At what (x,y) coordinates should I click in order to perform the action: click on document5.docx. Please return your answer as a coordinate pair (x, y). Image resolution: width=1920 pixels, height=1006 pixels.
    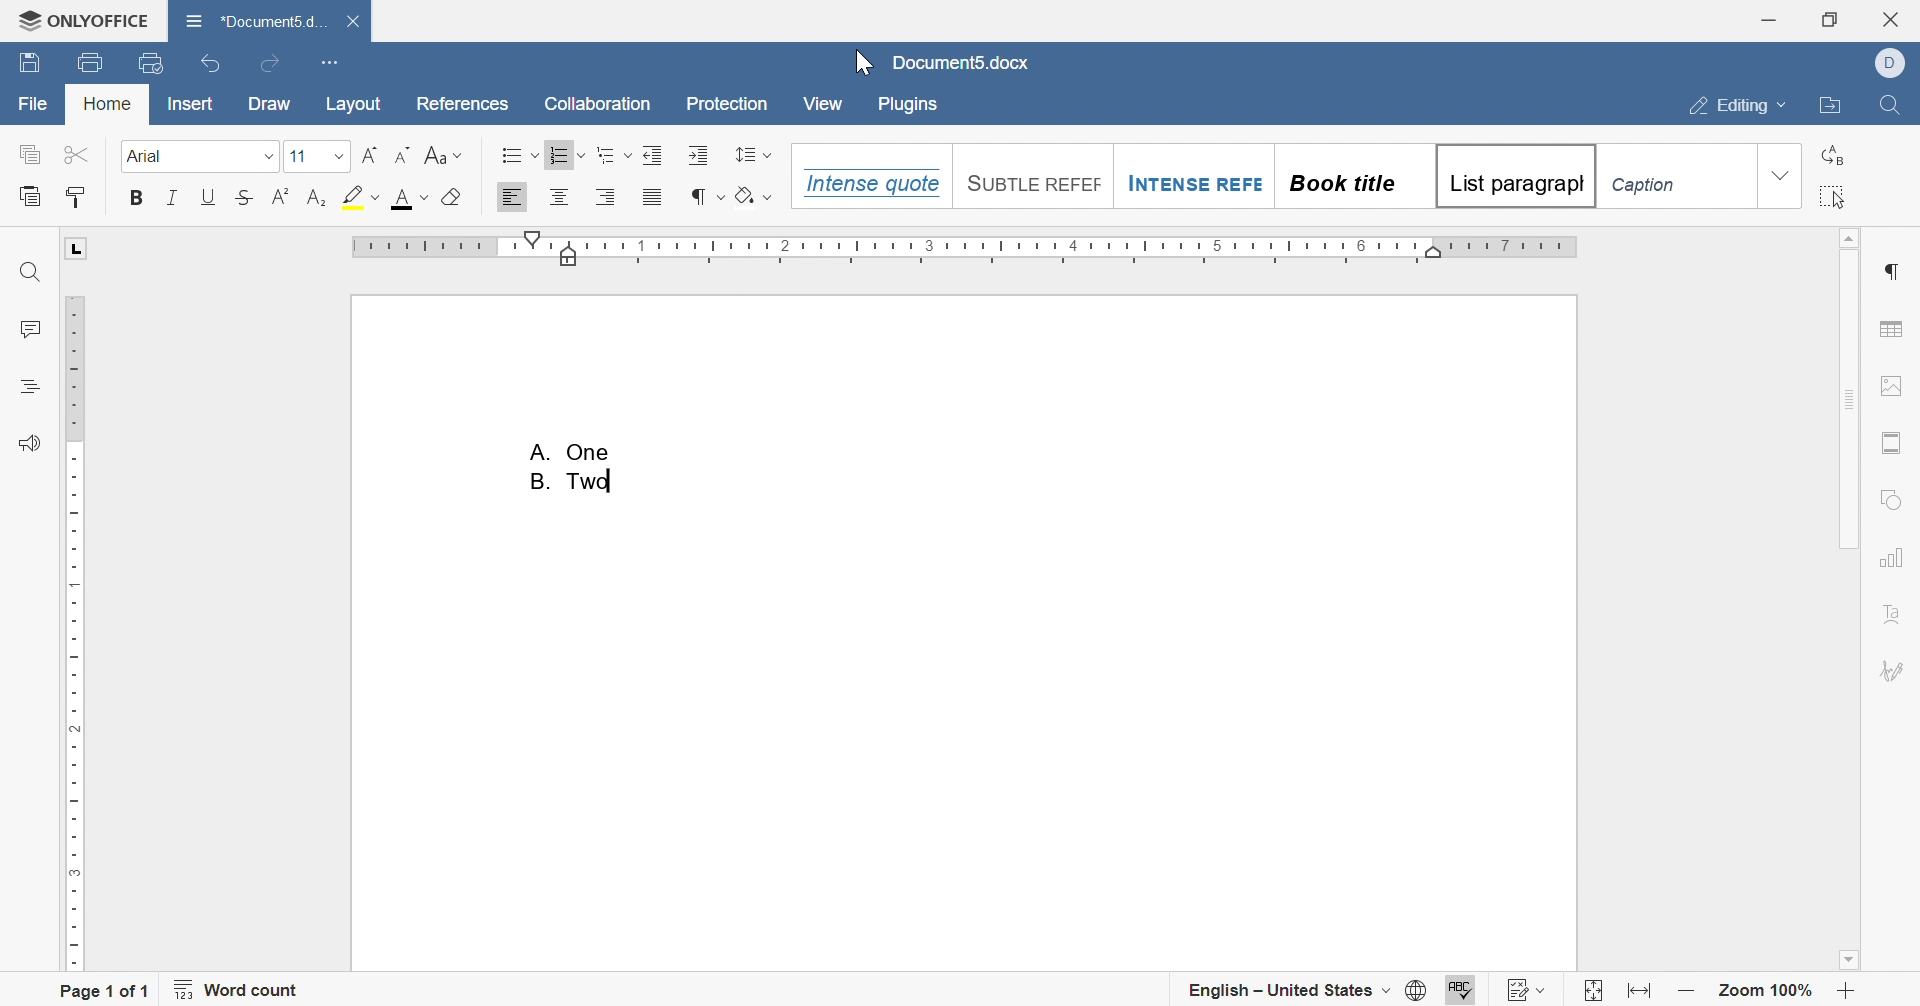
    Looking at the image, I should click on (967, 63).